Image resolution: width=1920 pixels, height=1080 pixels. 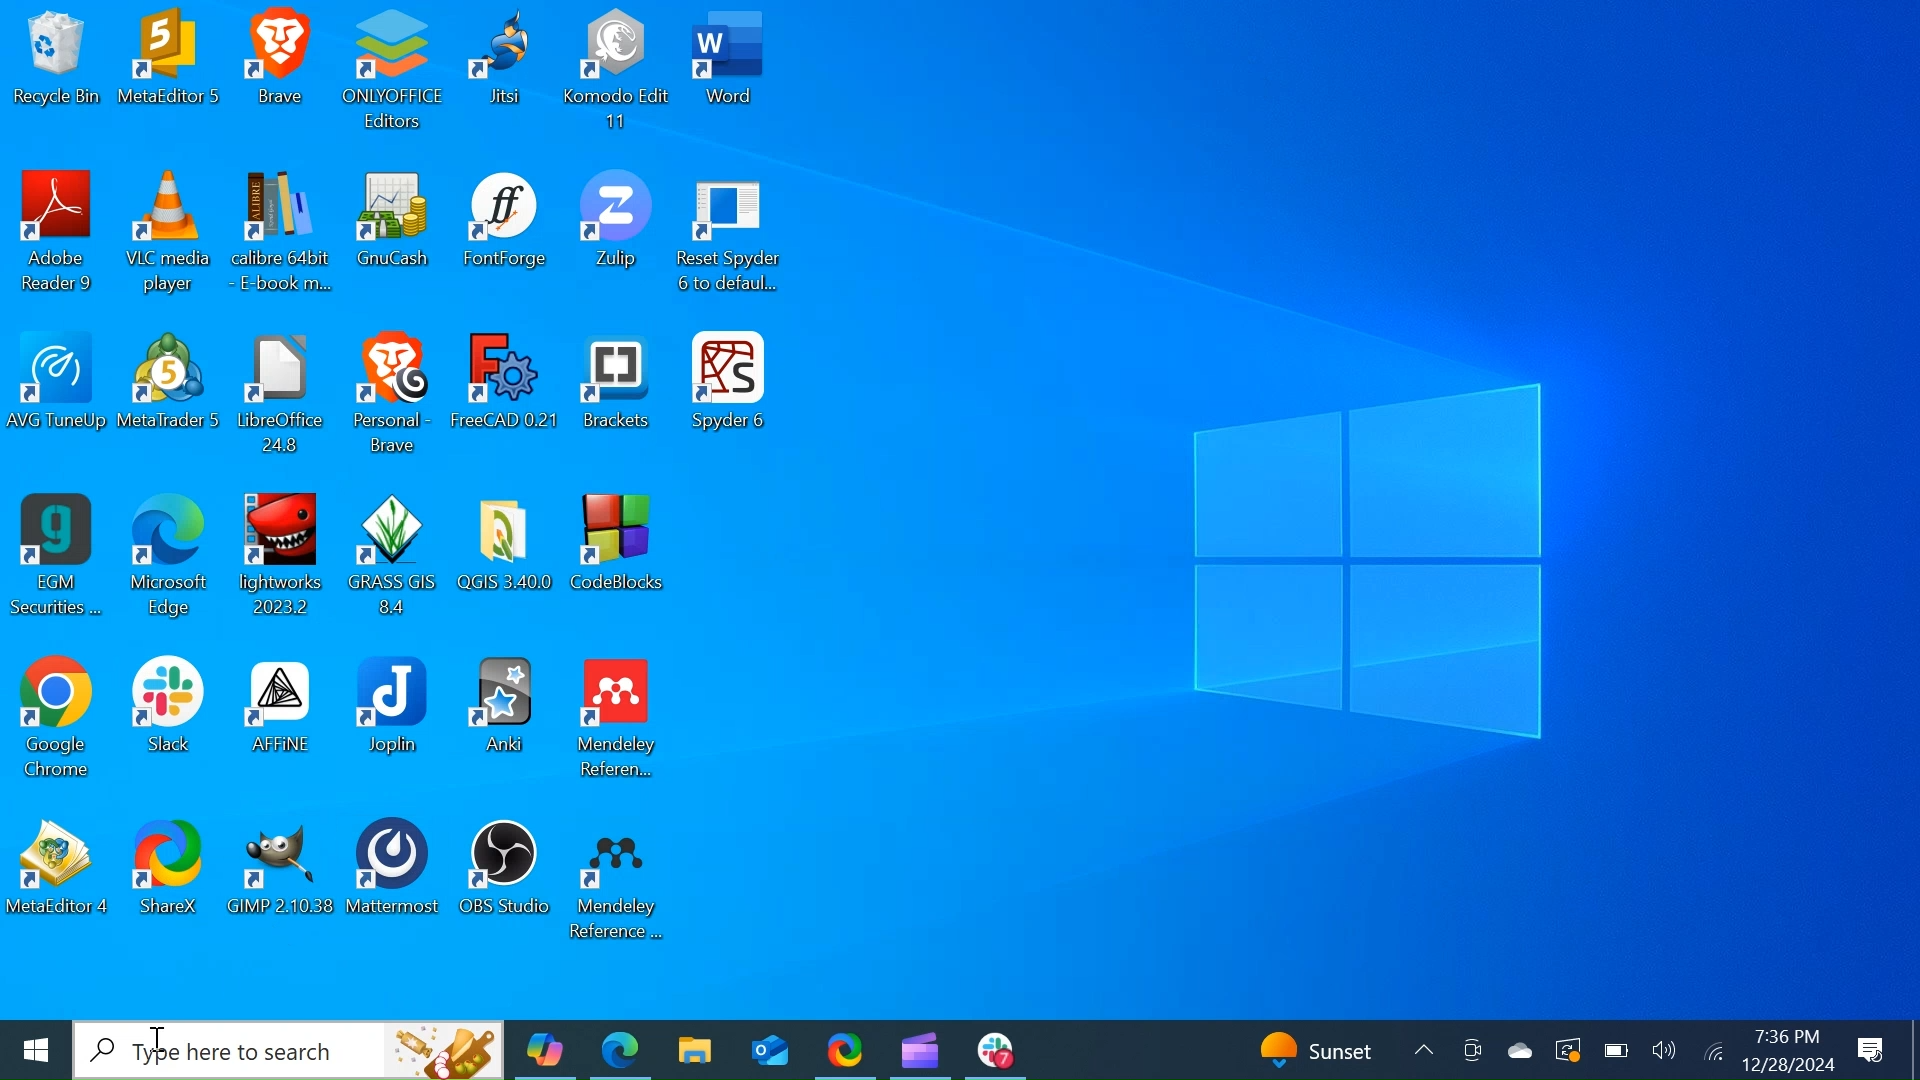 What do you see at coordinates (995, 1050) in the screenshot?
I see `Slack` at bounding box center [995, 1050].